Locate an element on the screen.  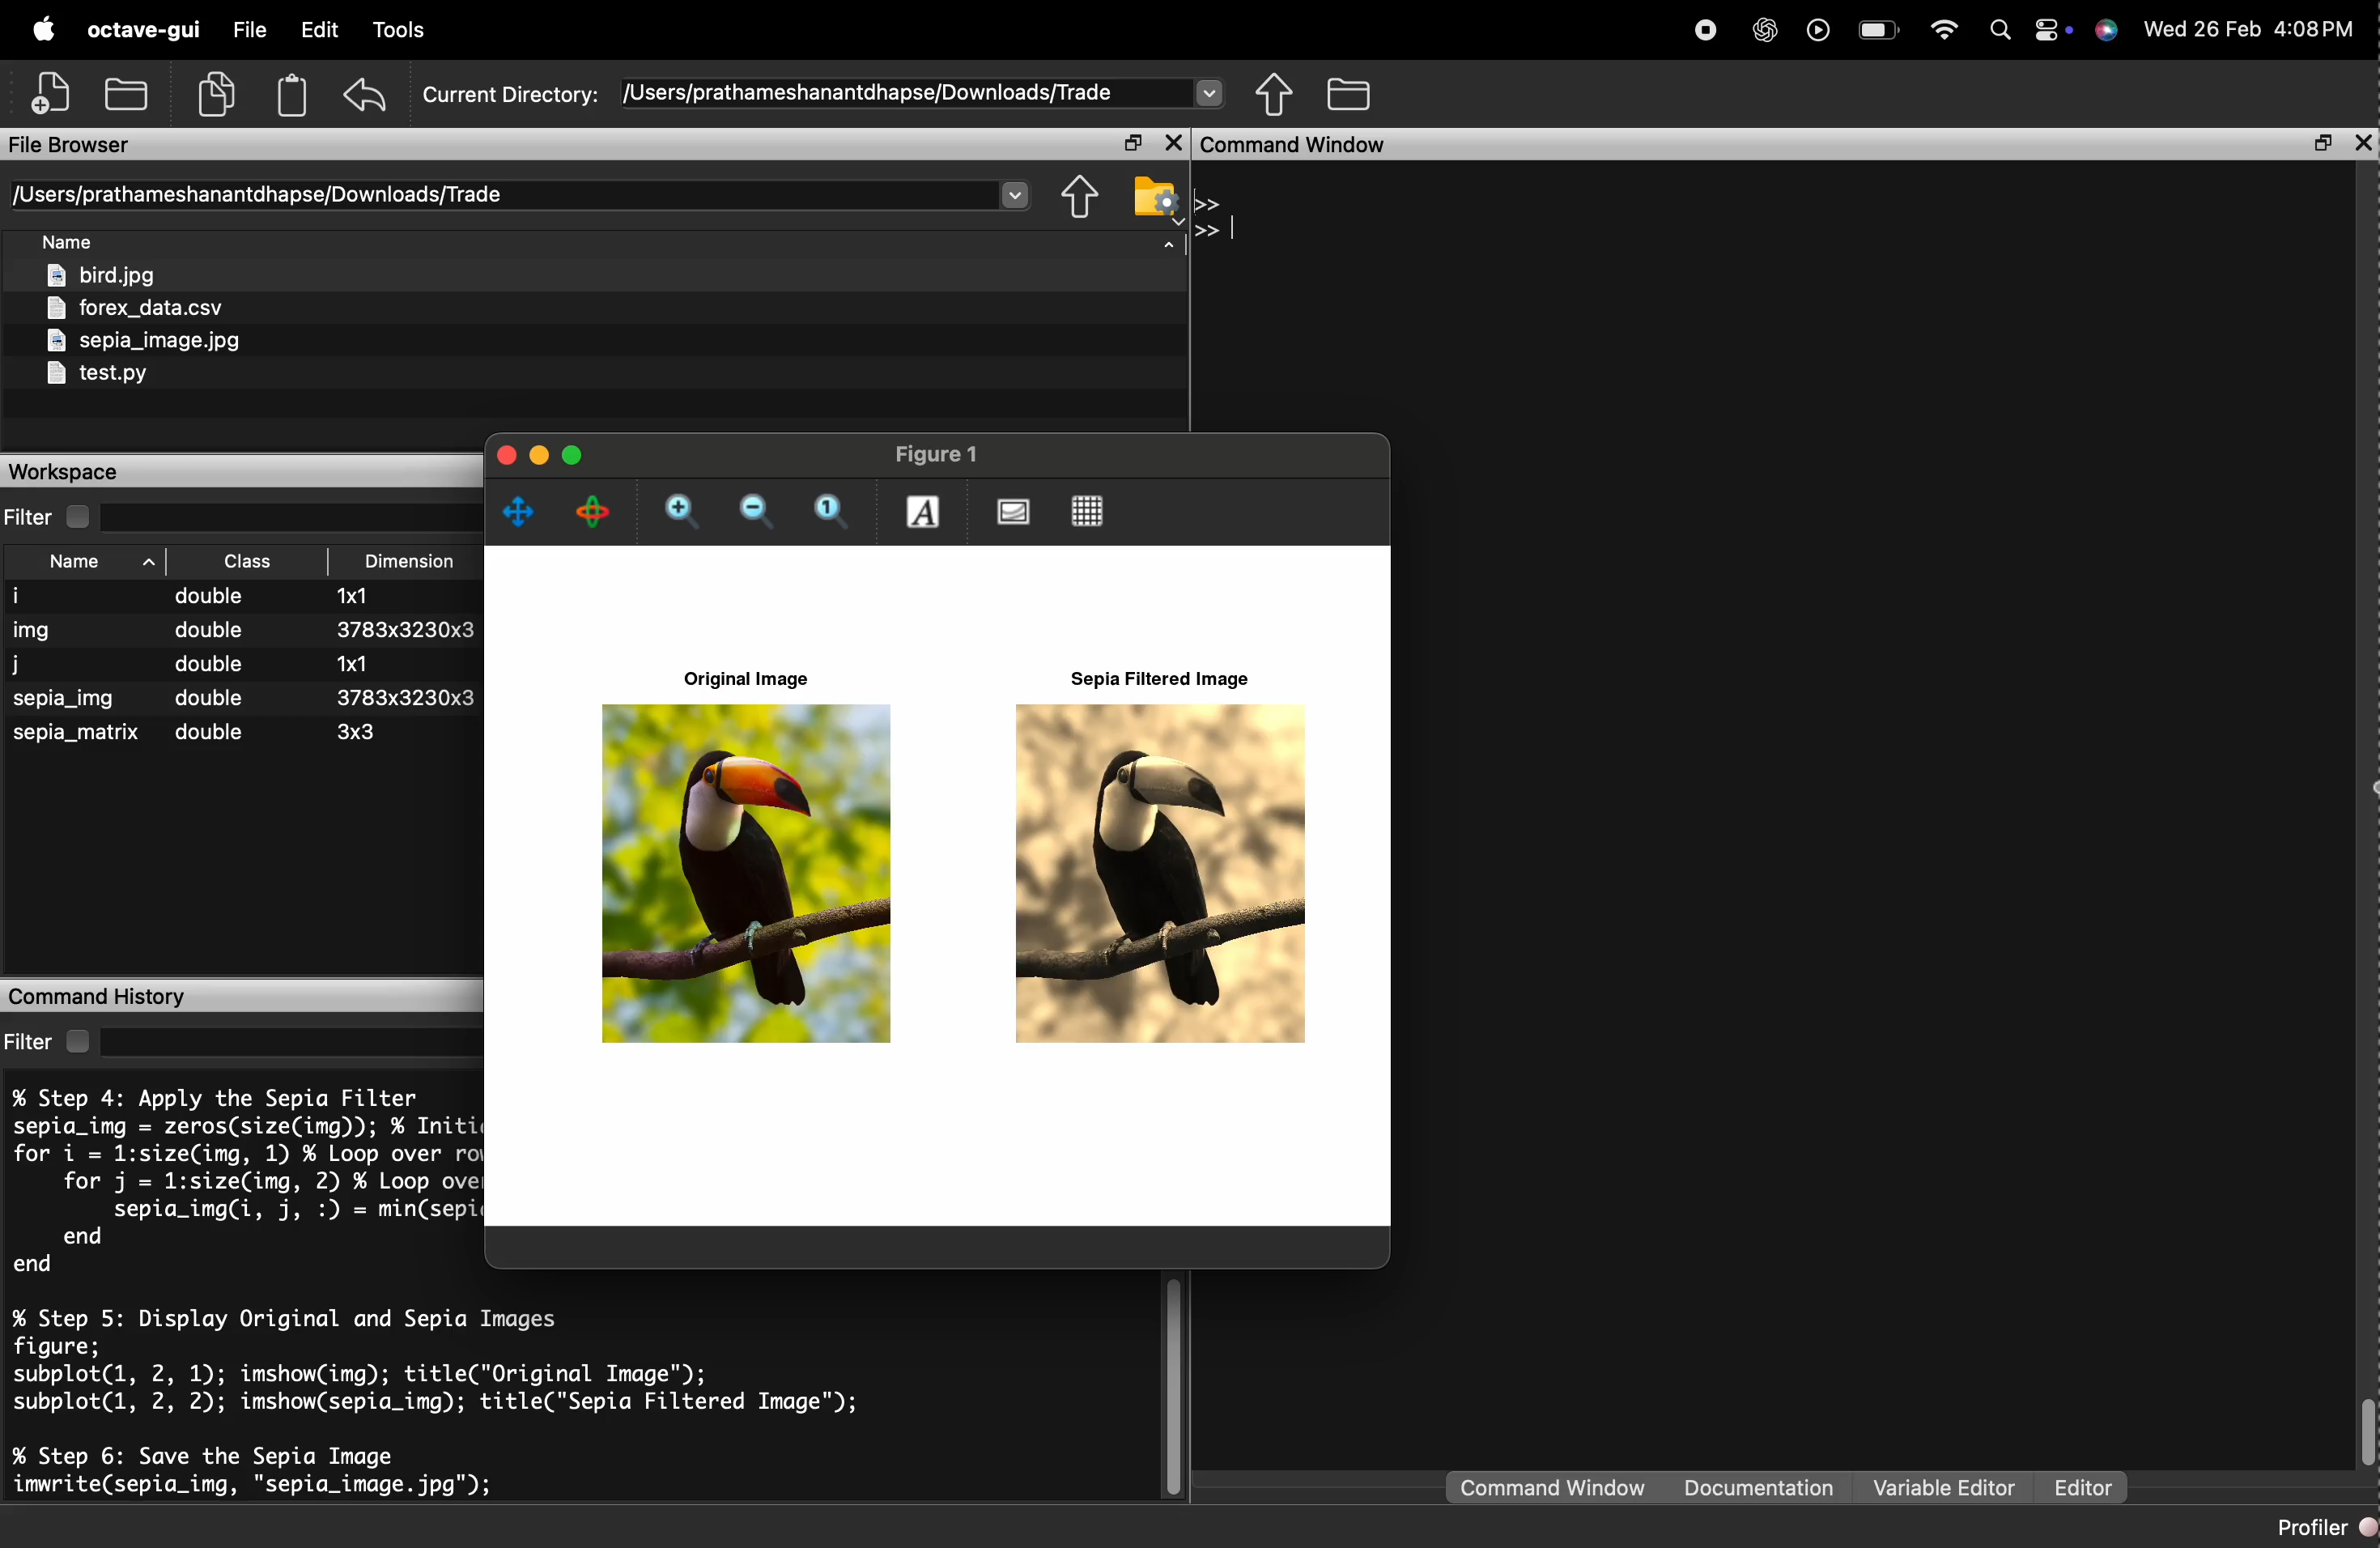
>> >> is located at coordinates (1207, 219).